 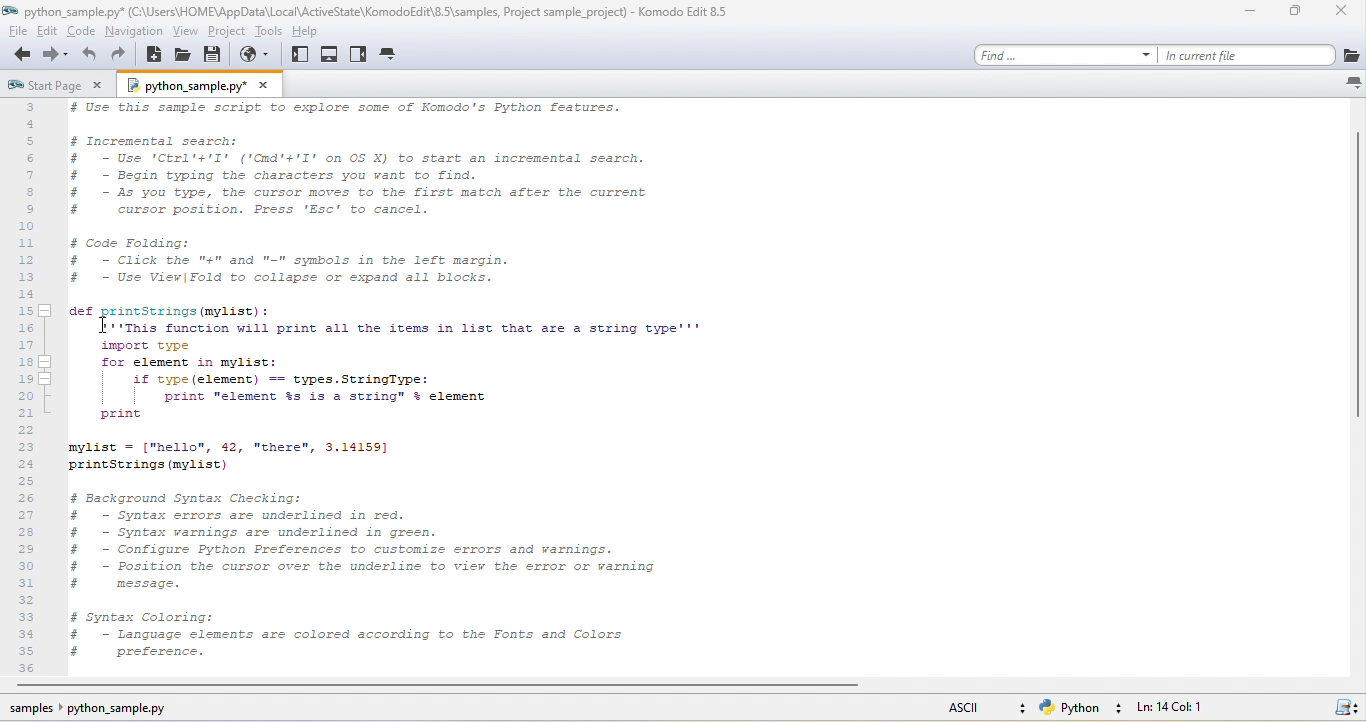 I want to click on horizontal scroll bar, so click(x=433, y=686).